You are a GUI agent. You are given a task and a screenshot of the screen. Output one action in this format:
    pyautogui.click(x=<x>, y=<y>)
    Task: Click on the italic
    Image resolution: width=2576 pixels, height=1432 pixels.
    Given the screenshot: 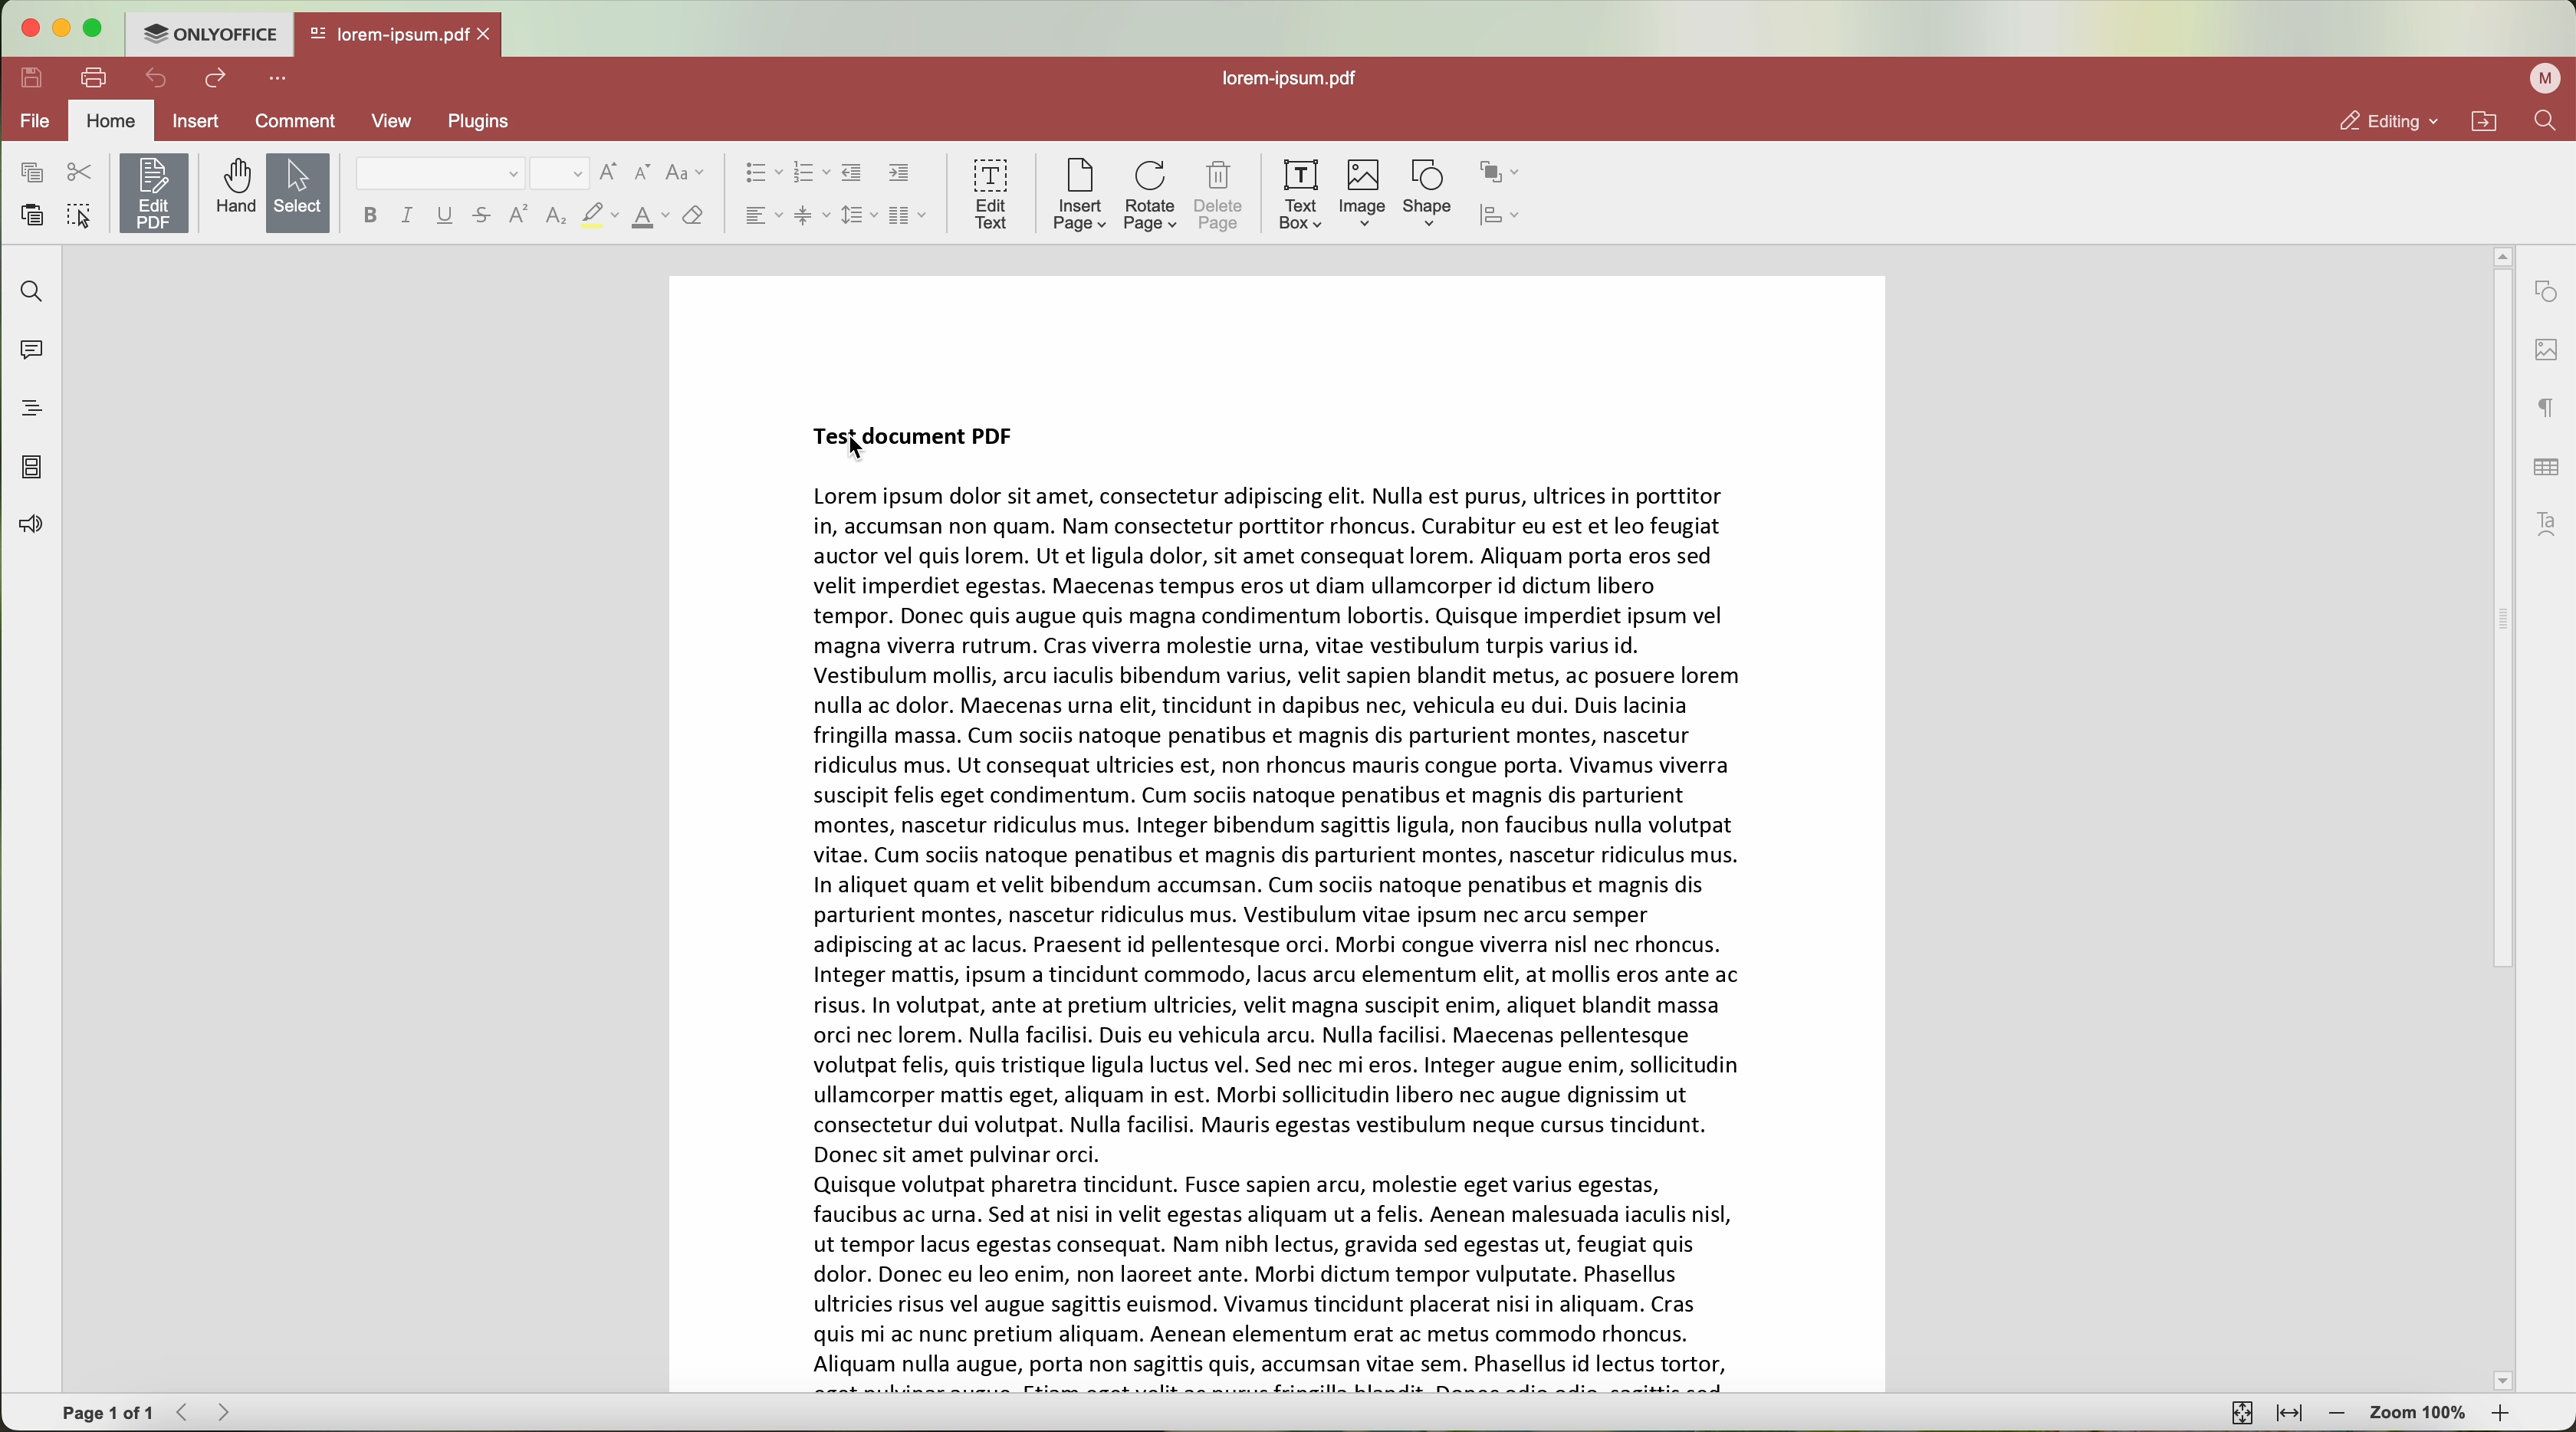 What is the action you would take?
    pyautogui.click(x=407, y=217)
    